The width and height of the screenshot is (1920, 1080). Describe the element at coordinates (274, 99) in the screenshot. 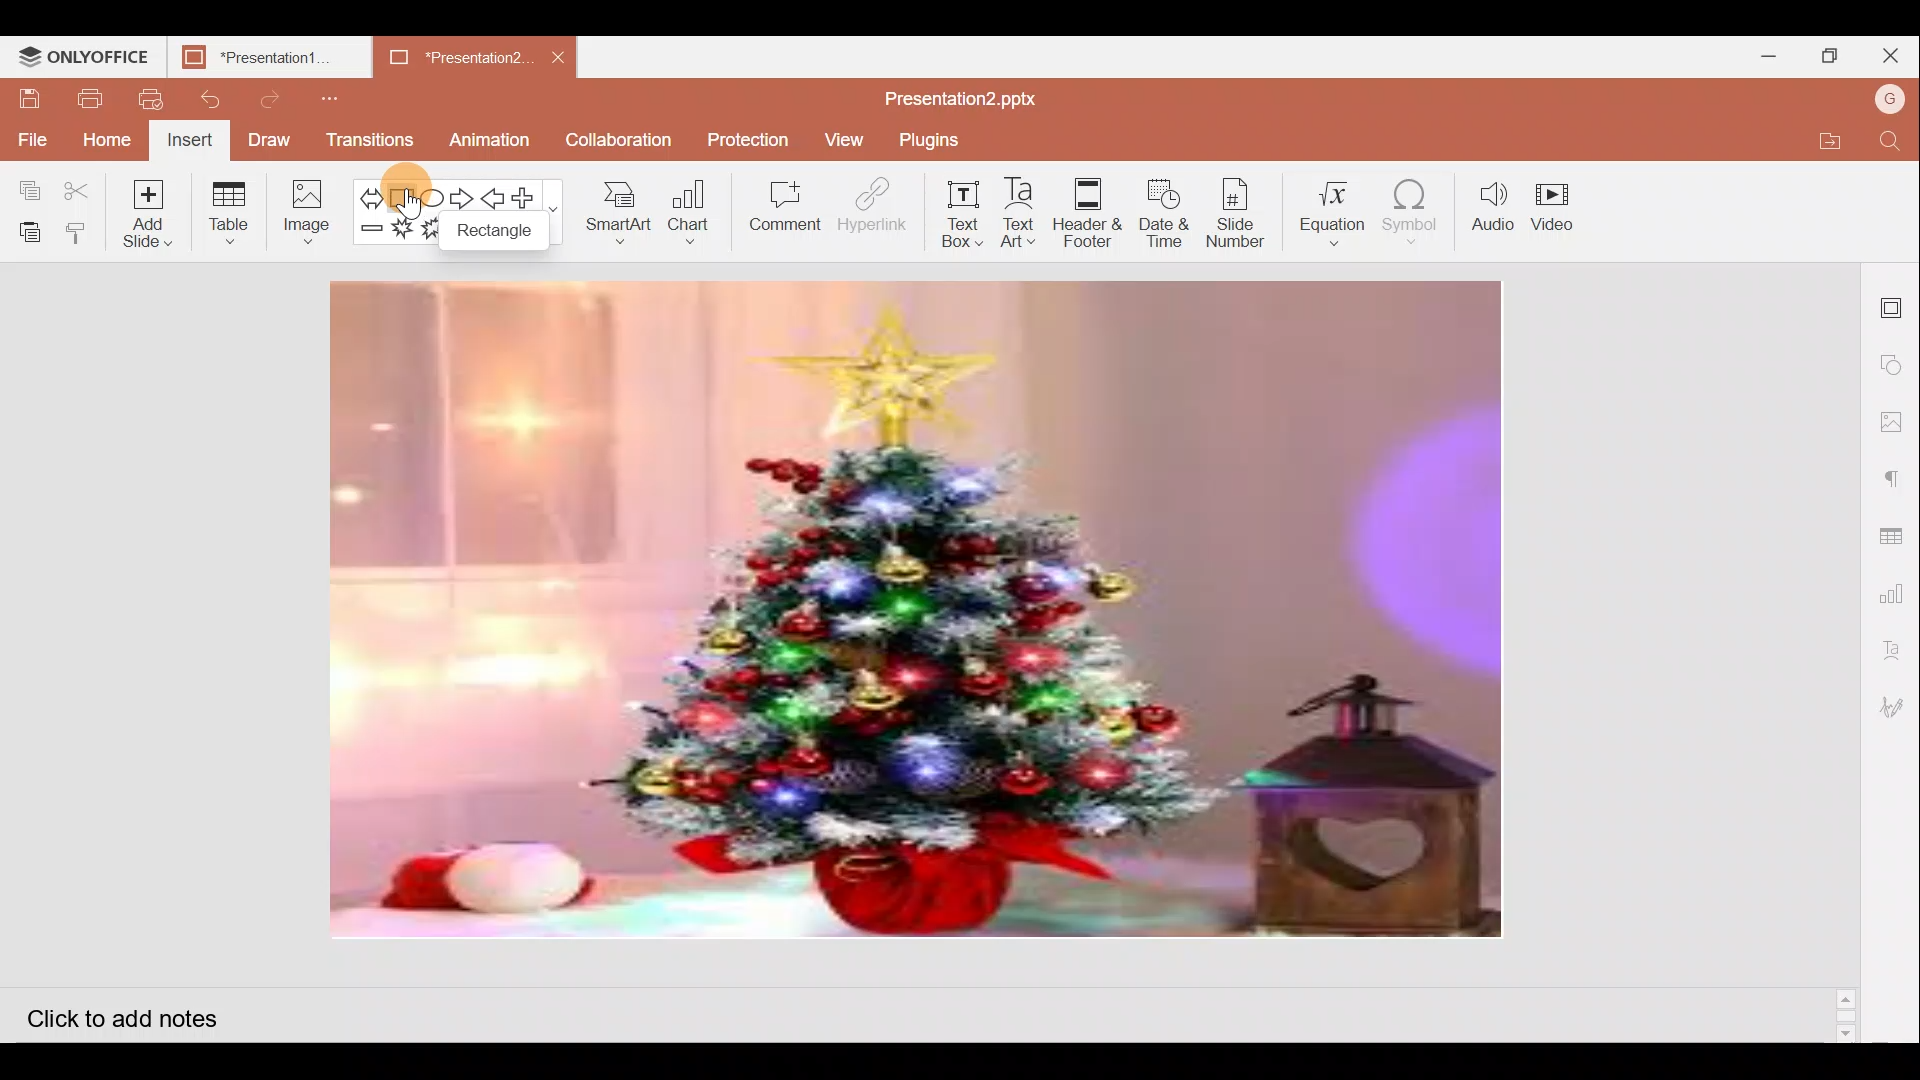

I see `Redo` at that location.